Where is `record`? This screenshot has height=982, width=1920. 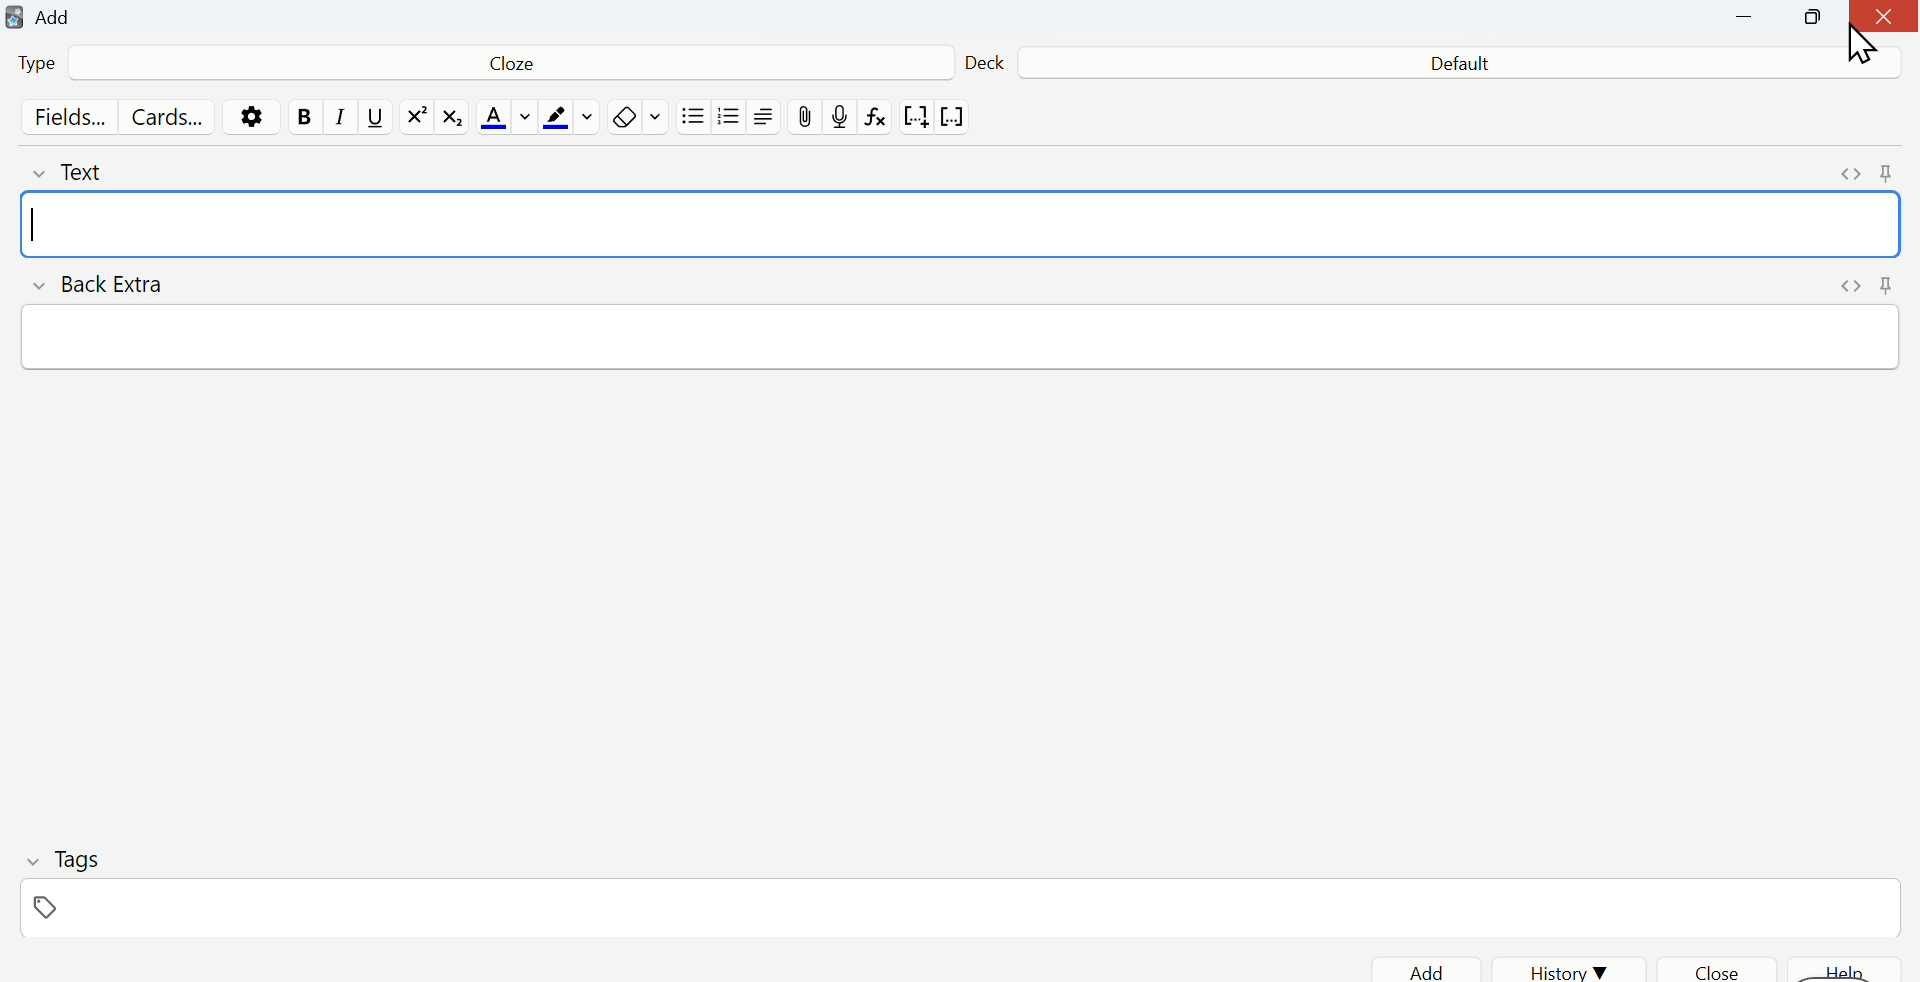
record is located at coordinates (841, 118).